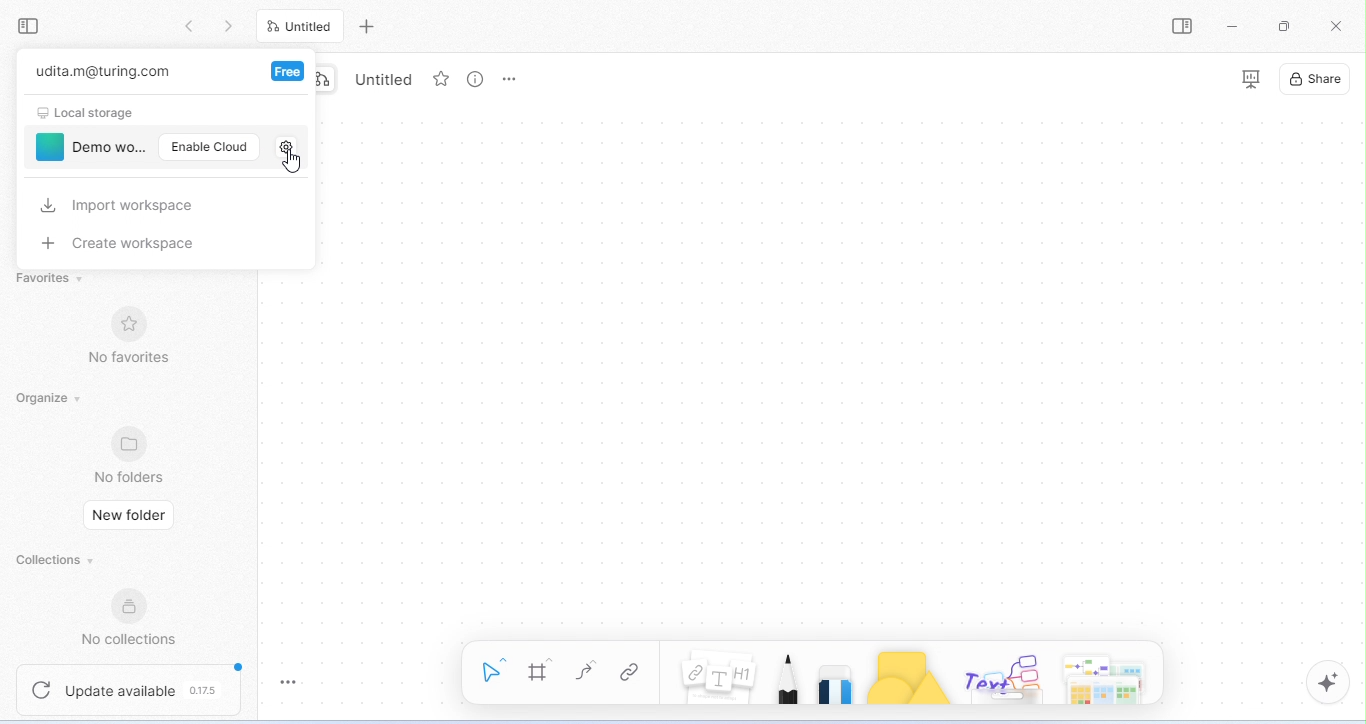  I want to click on notes, so click(719, 676).